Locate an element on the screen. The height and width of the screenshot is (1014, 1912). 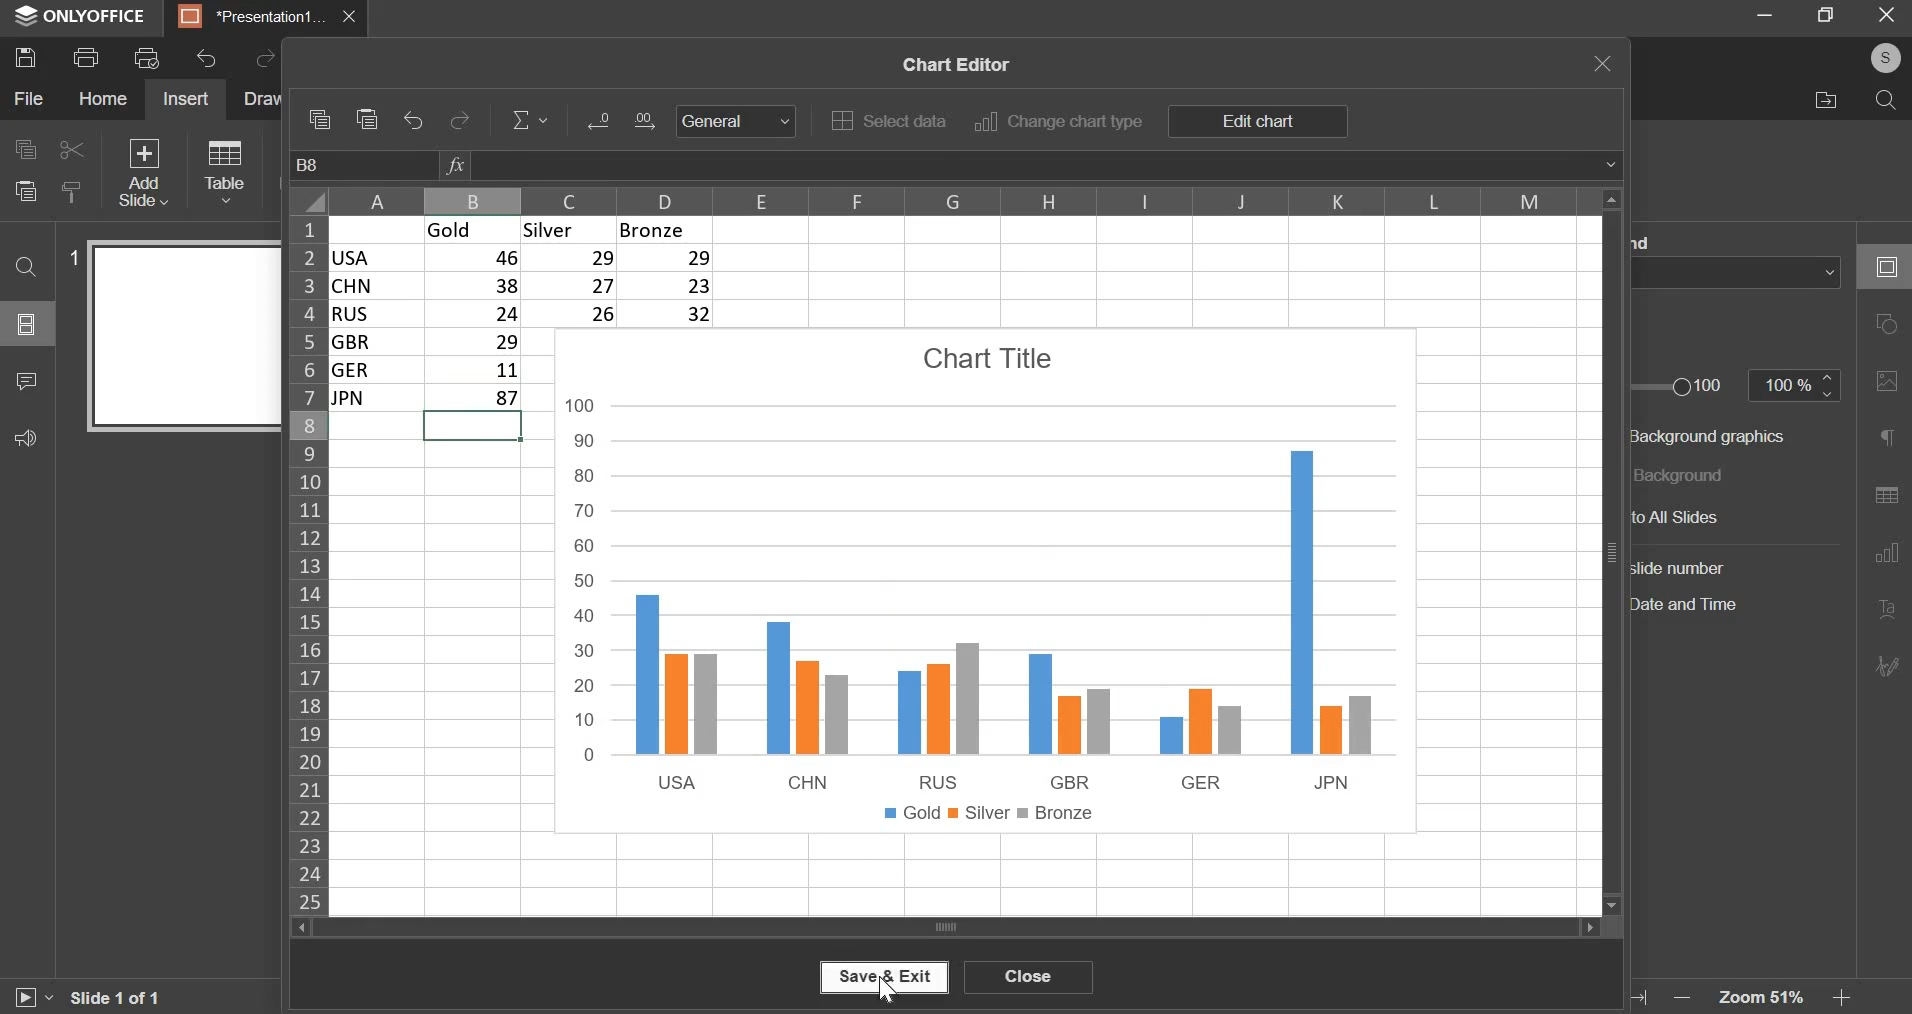
print preview is located at coordinates (147, 57).